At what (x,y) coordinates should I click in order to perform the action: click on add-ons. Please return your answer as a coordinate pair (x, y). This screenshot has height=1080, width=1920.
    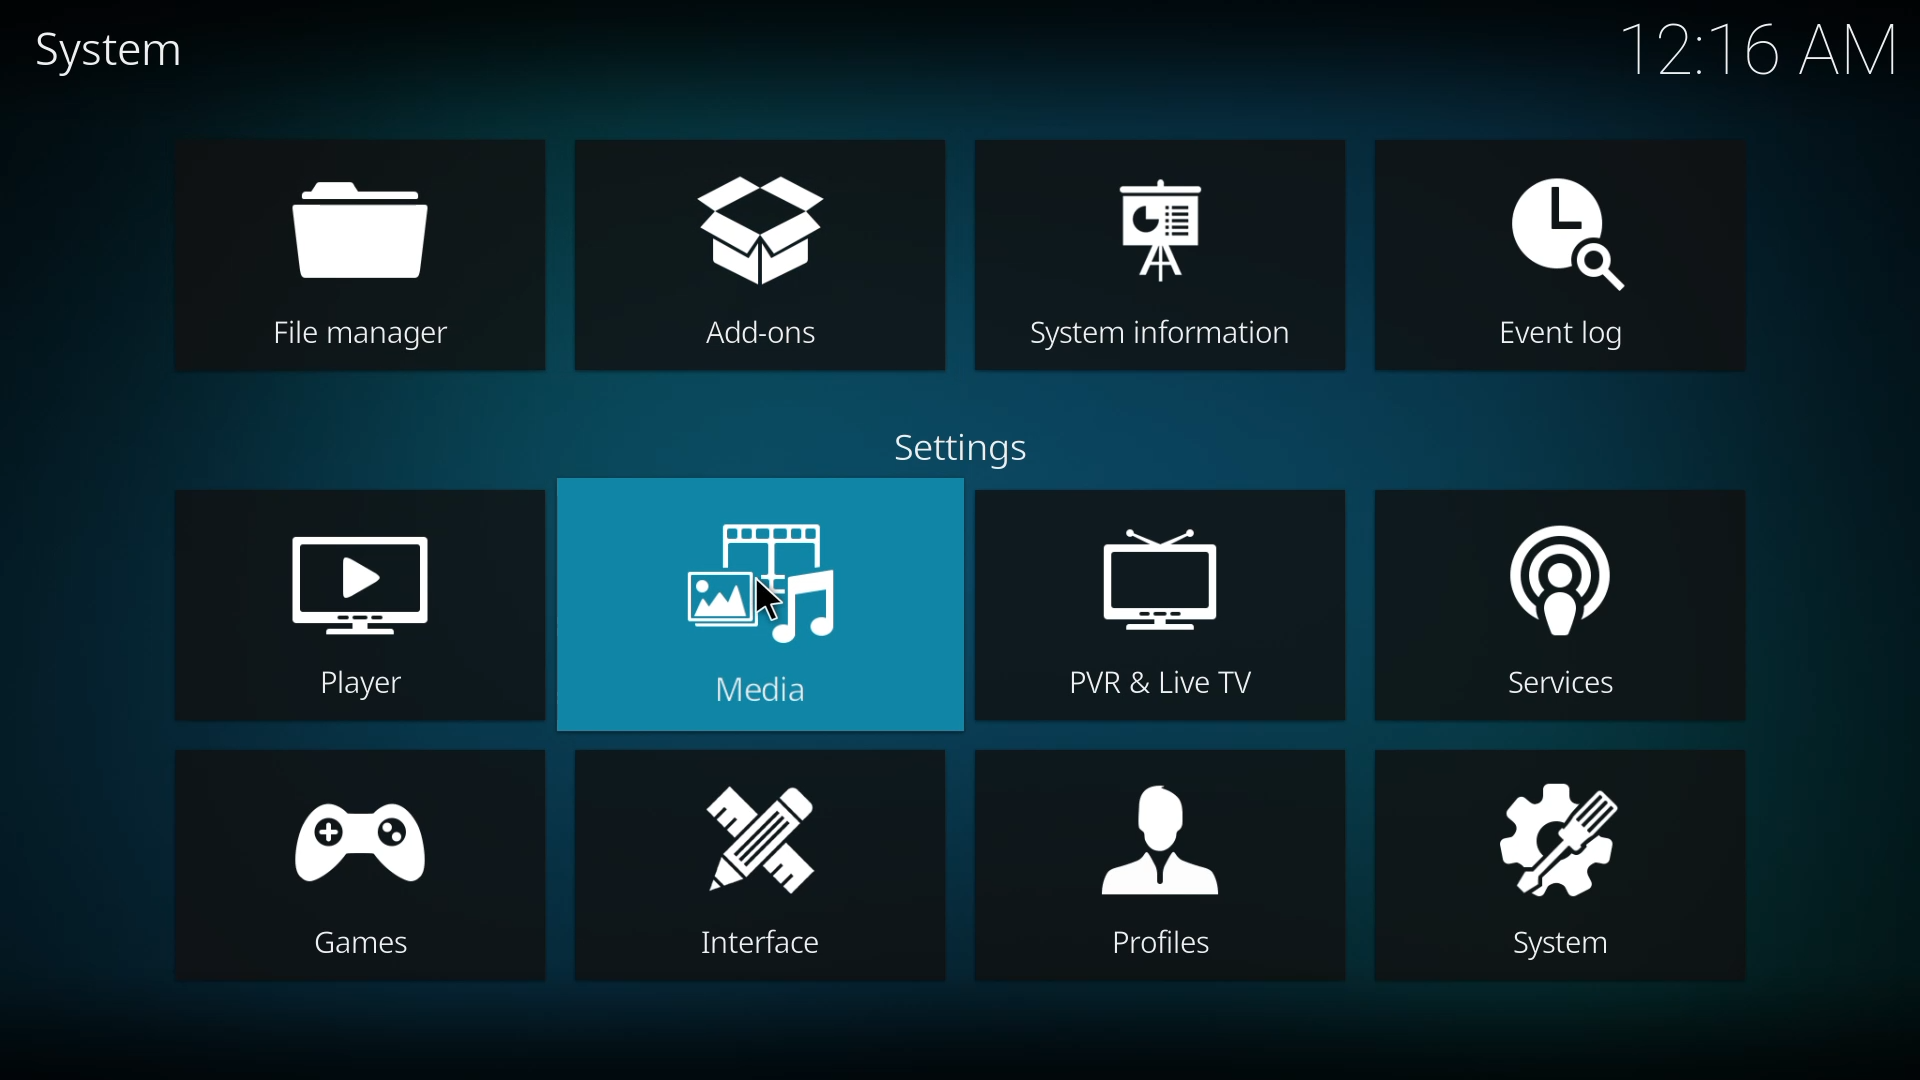
    Looking at the image, I should click on (762, 233).